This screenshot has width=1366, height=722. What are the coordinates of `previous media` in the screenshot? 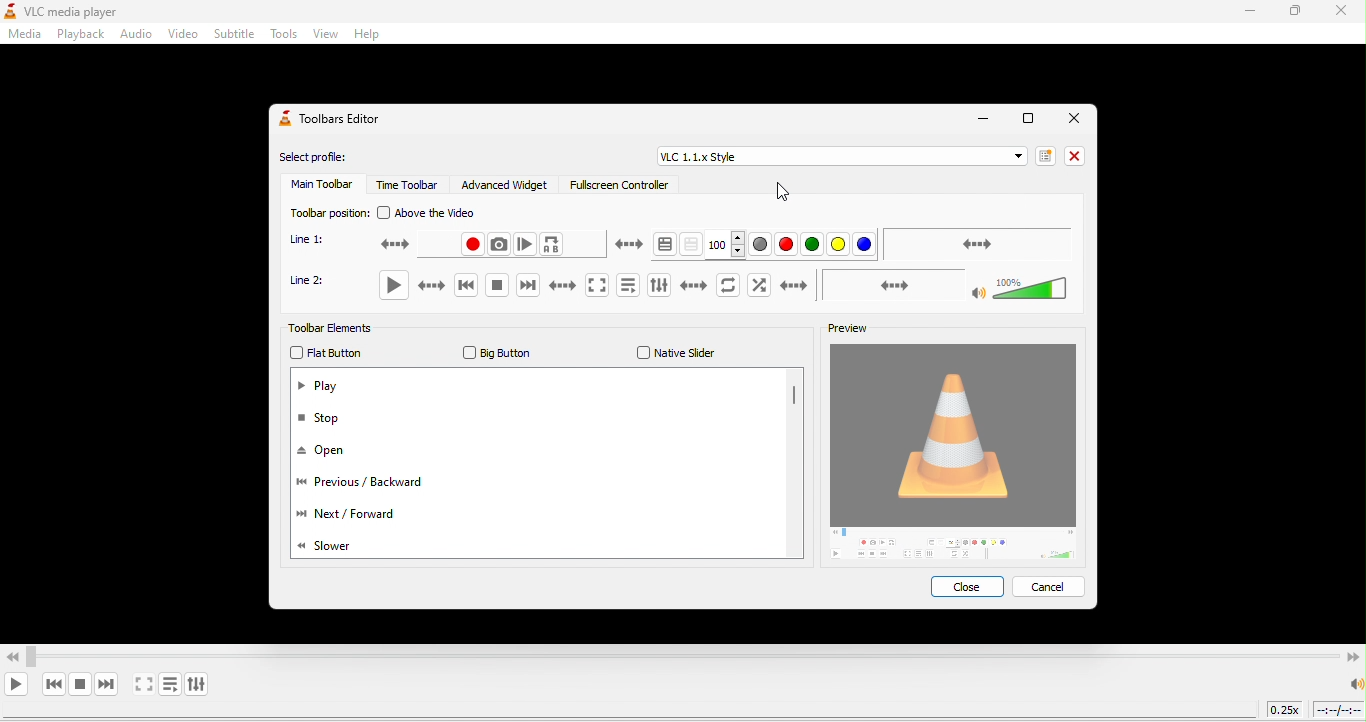 It's located at (53, 684).